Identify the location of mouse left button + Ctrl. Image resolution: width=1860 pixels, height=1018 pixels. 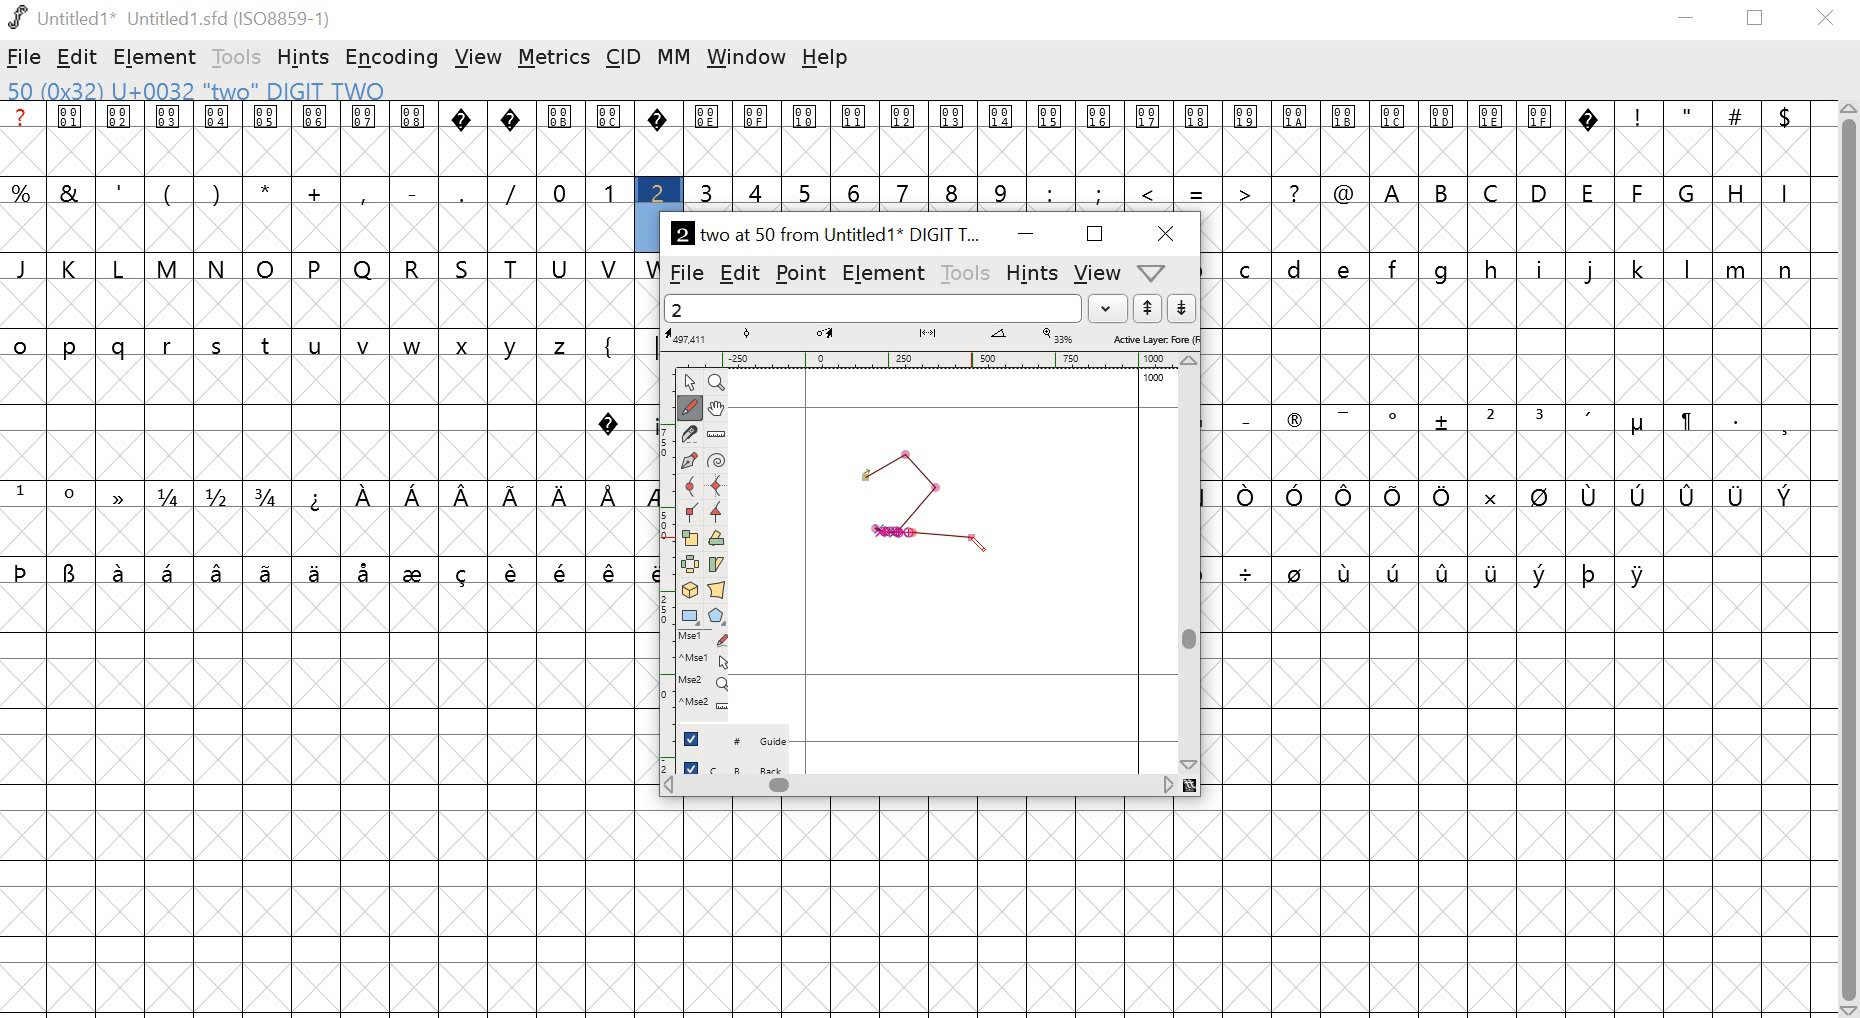
(708, 662).